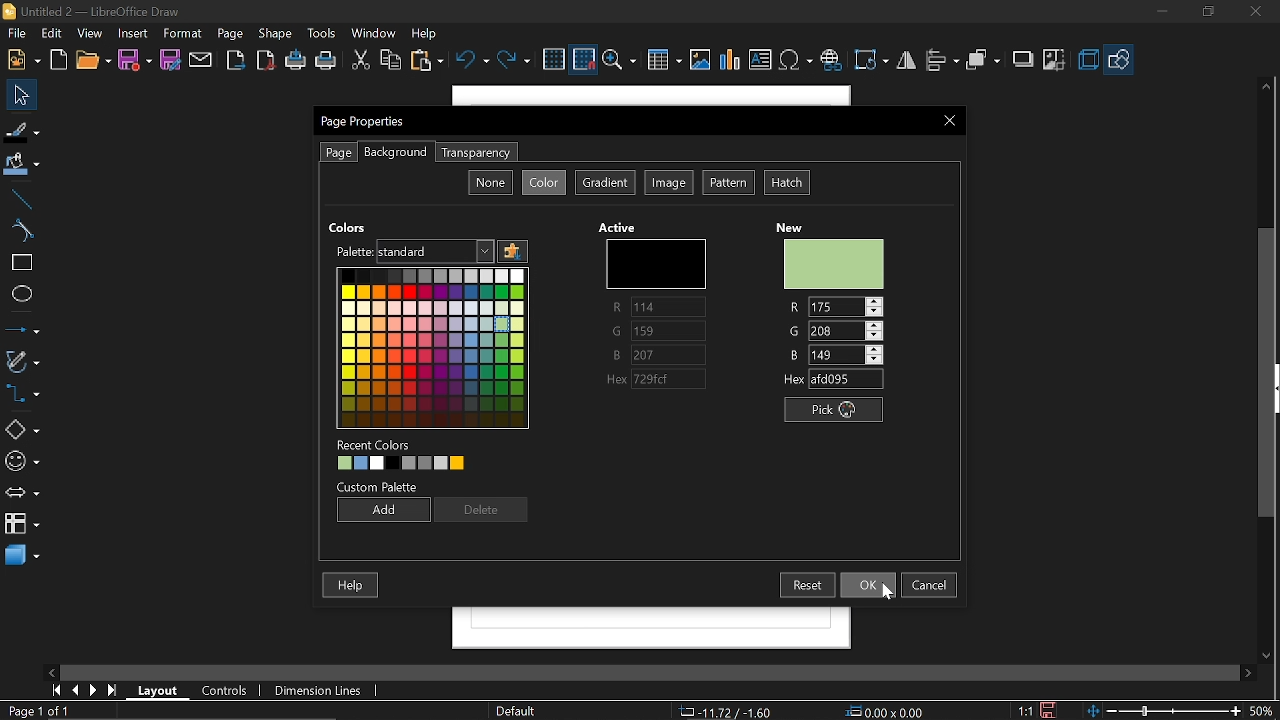 This screenshot has width=1280, height=720. What do you see at coordinates (1206, 14) in the screenshot?
I see `Restore down` at bounding box center [1206, 14].